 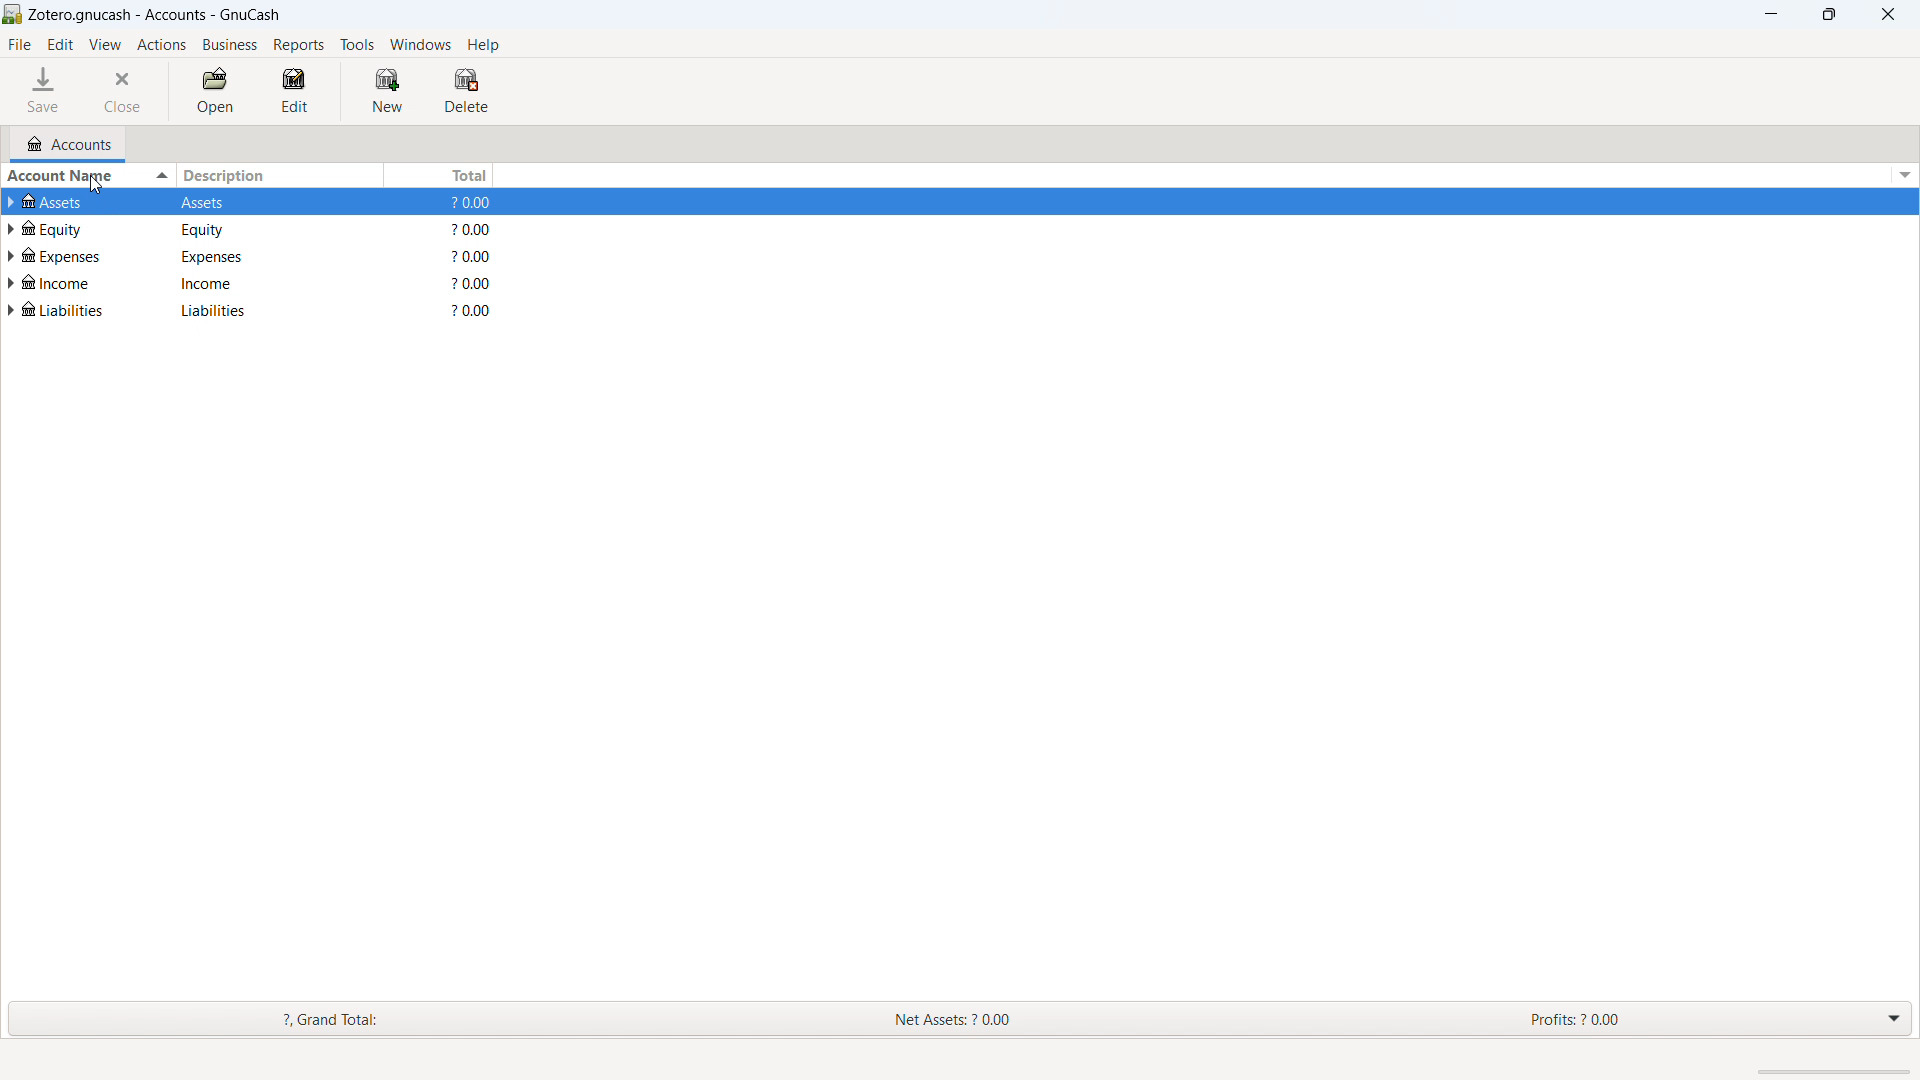 What do you see at coordinates (12, 310) in the screenshot?
I see `expand subaccounts` at bounding box center [12, 310].